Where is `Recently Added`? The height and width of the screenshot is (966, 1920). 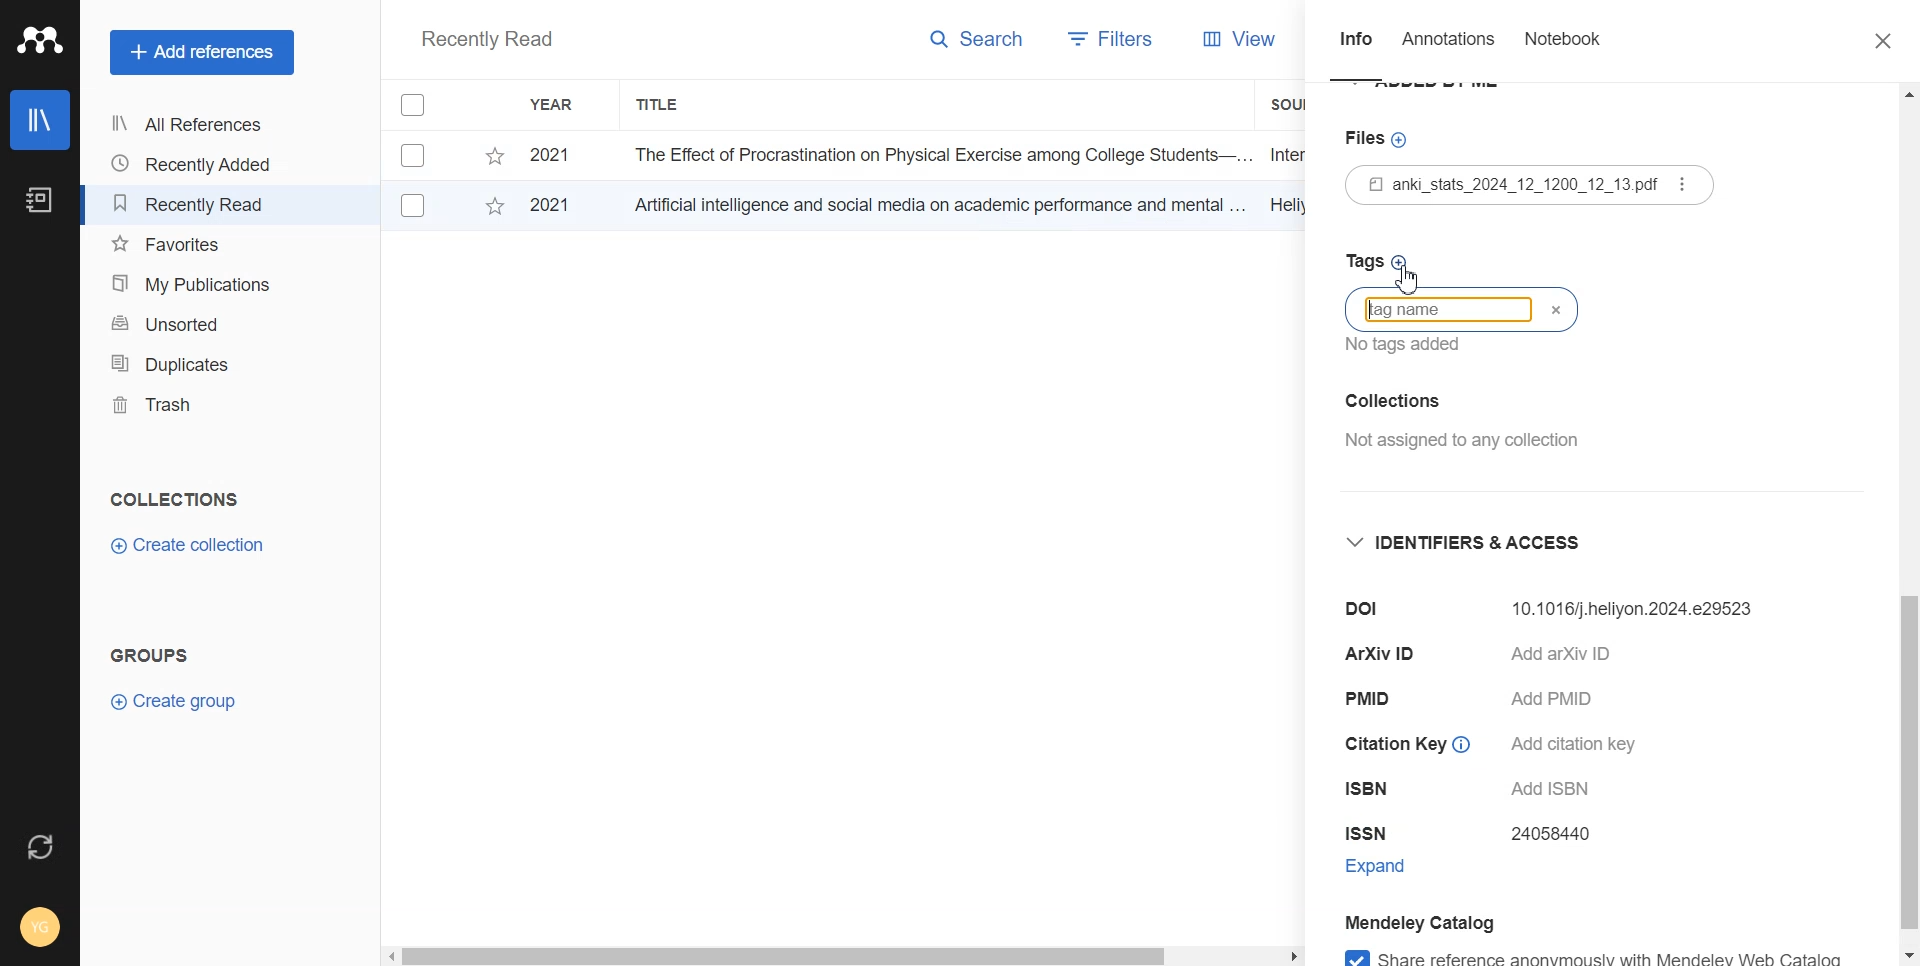 Recently Added is located at coordinates (195, 164).